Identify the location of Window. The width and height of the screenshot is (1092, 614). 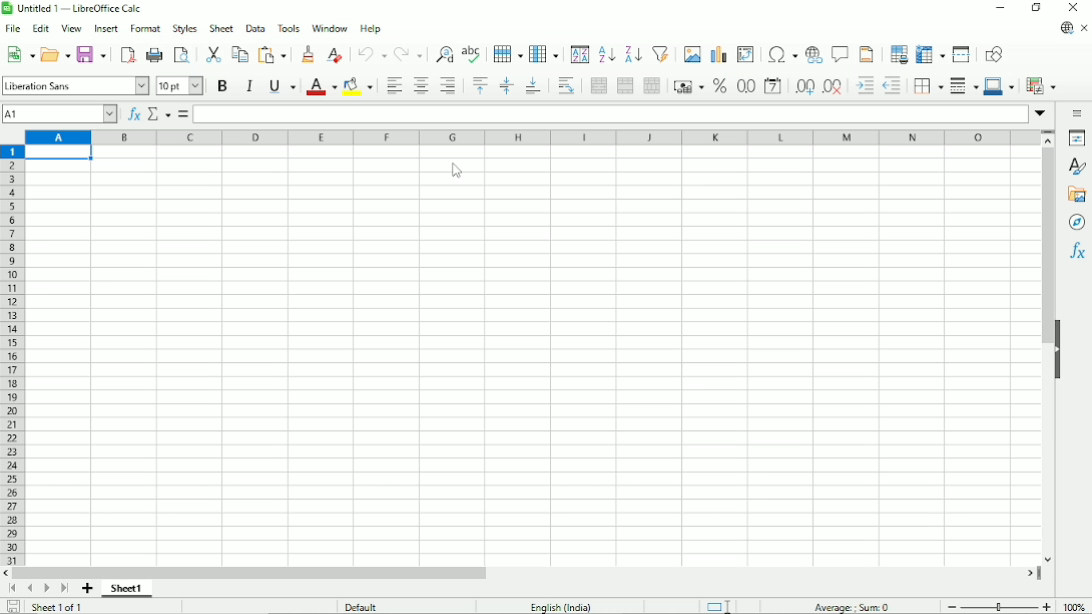
(330, 29).